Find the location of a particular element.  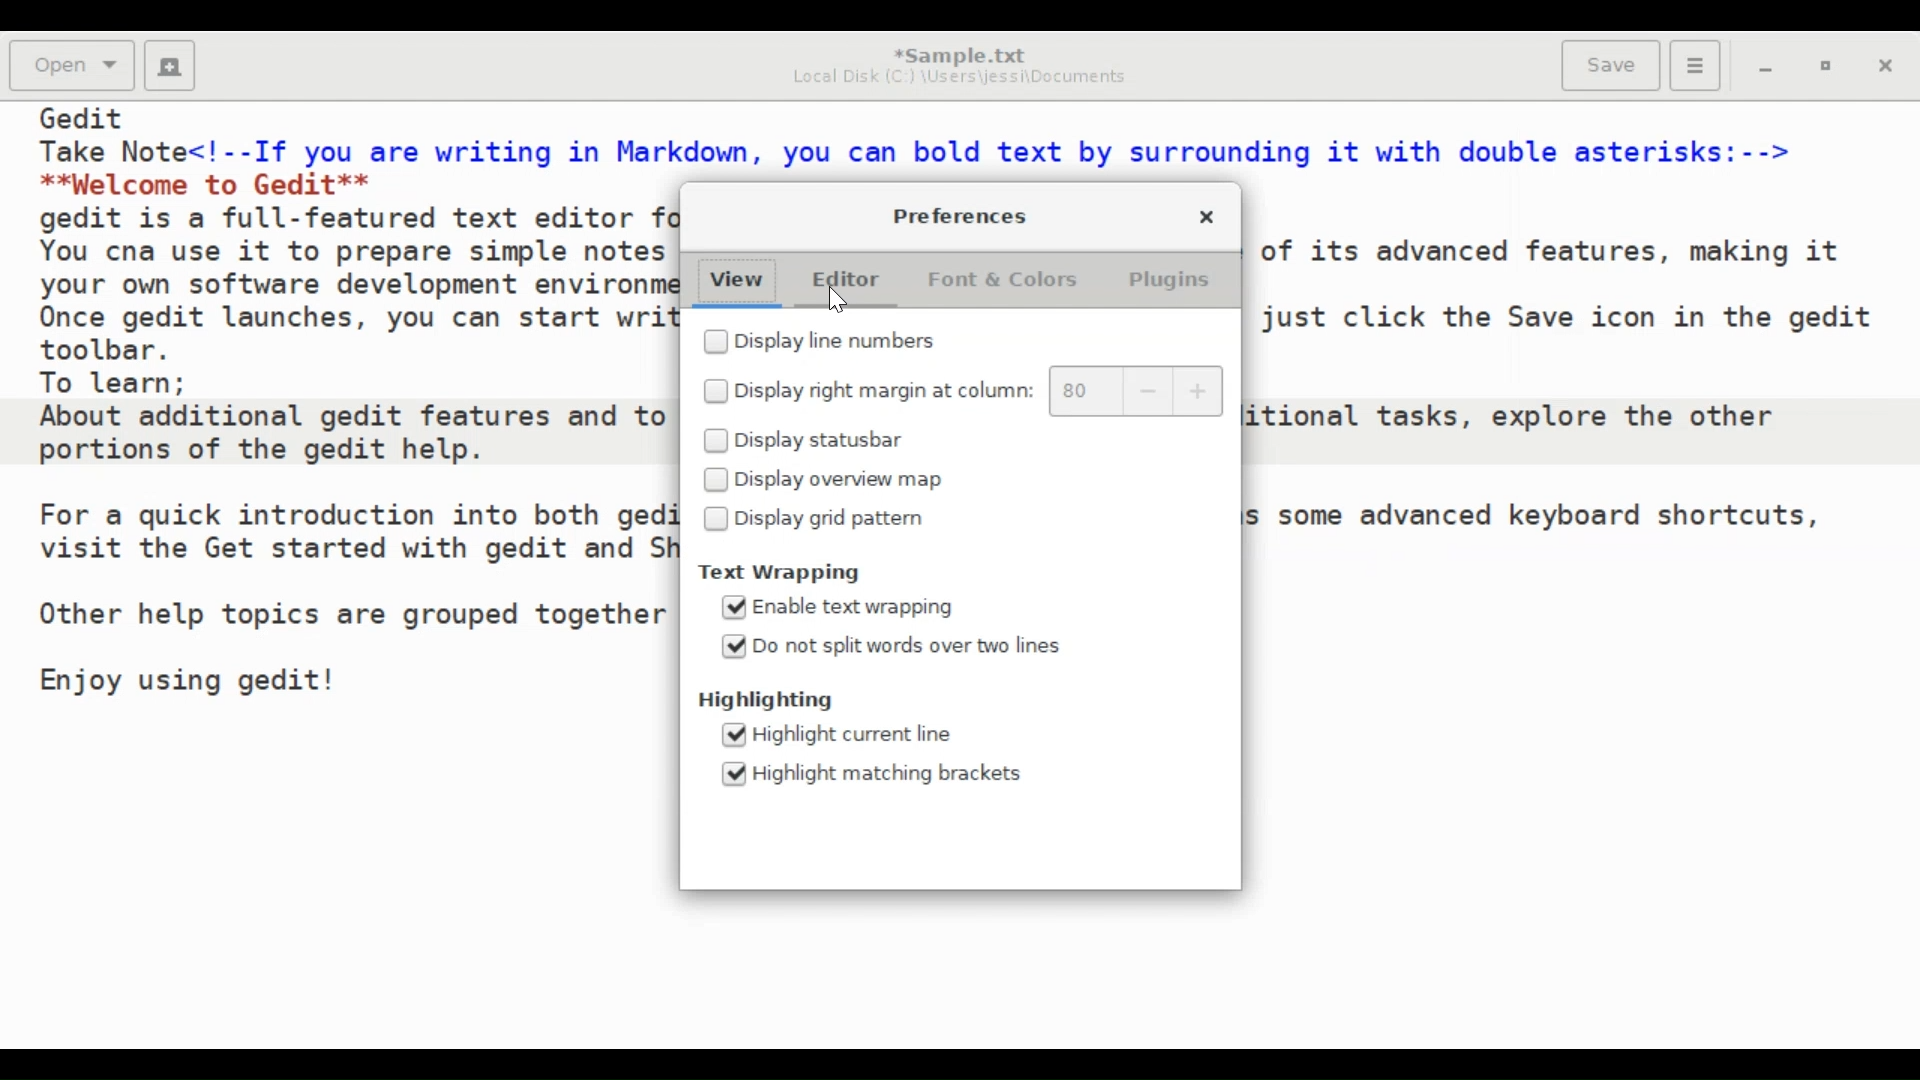

decrease is located at coordinates (1152, 391).